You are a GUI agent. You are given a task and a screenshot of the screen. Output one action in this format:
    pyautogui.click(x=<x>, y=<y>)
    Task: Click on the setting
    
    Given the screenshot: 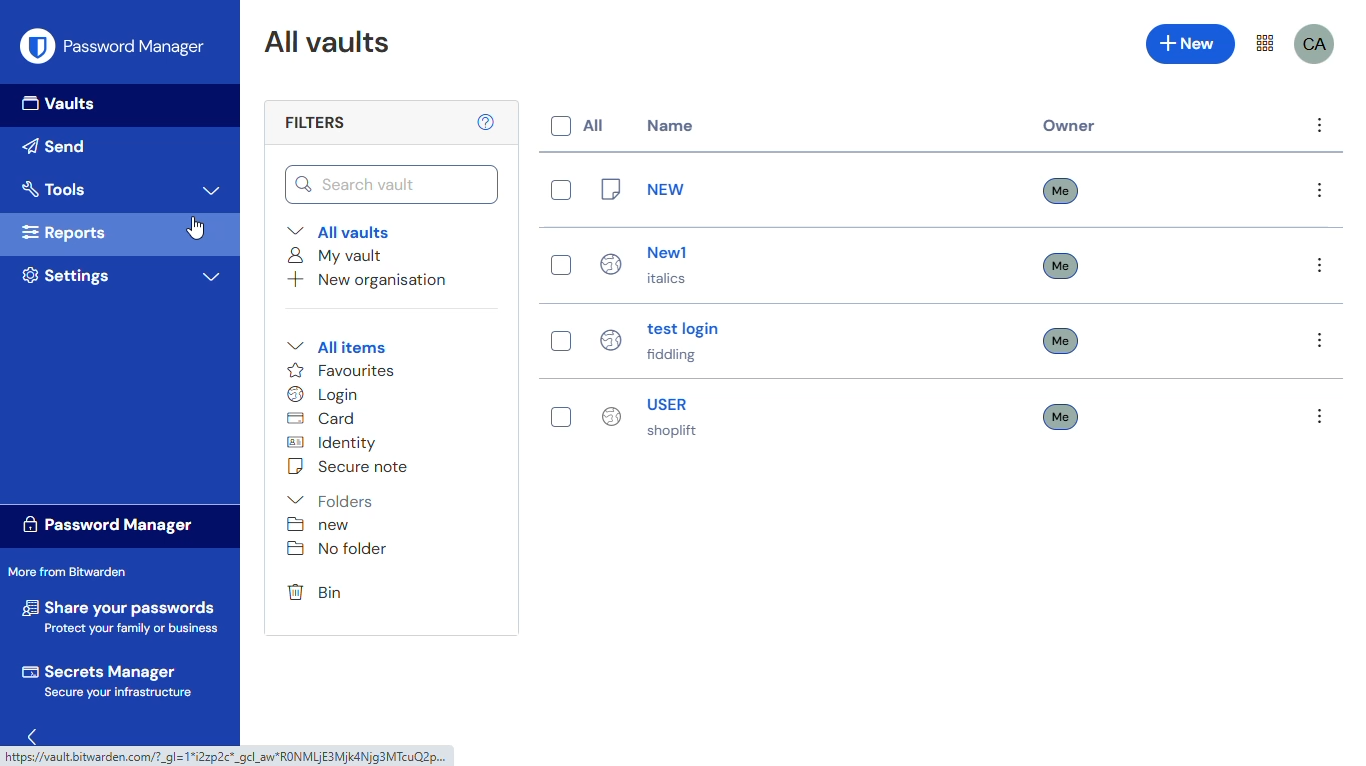 What is the action you would take?
    pyautogui.click(x=66, y=275)
    